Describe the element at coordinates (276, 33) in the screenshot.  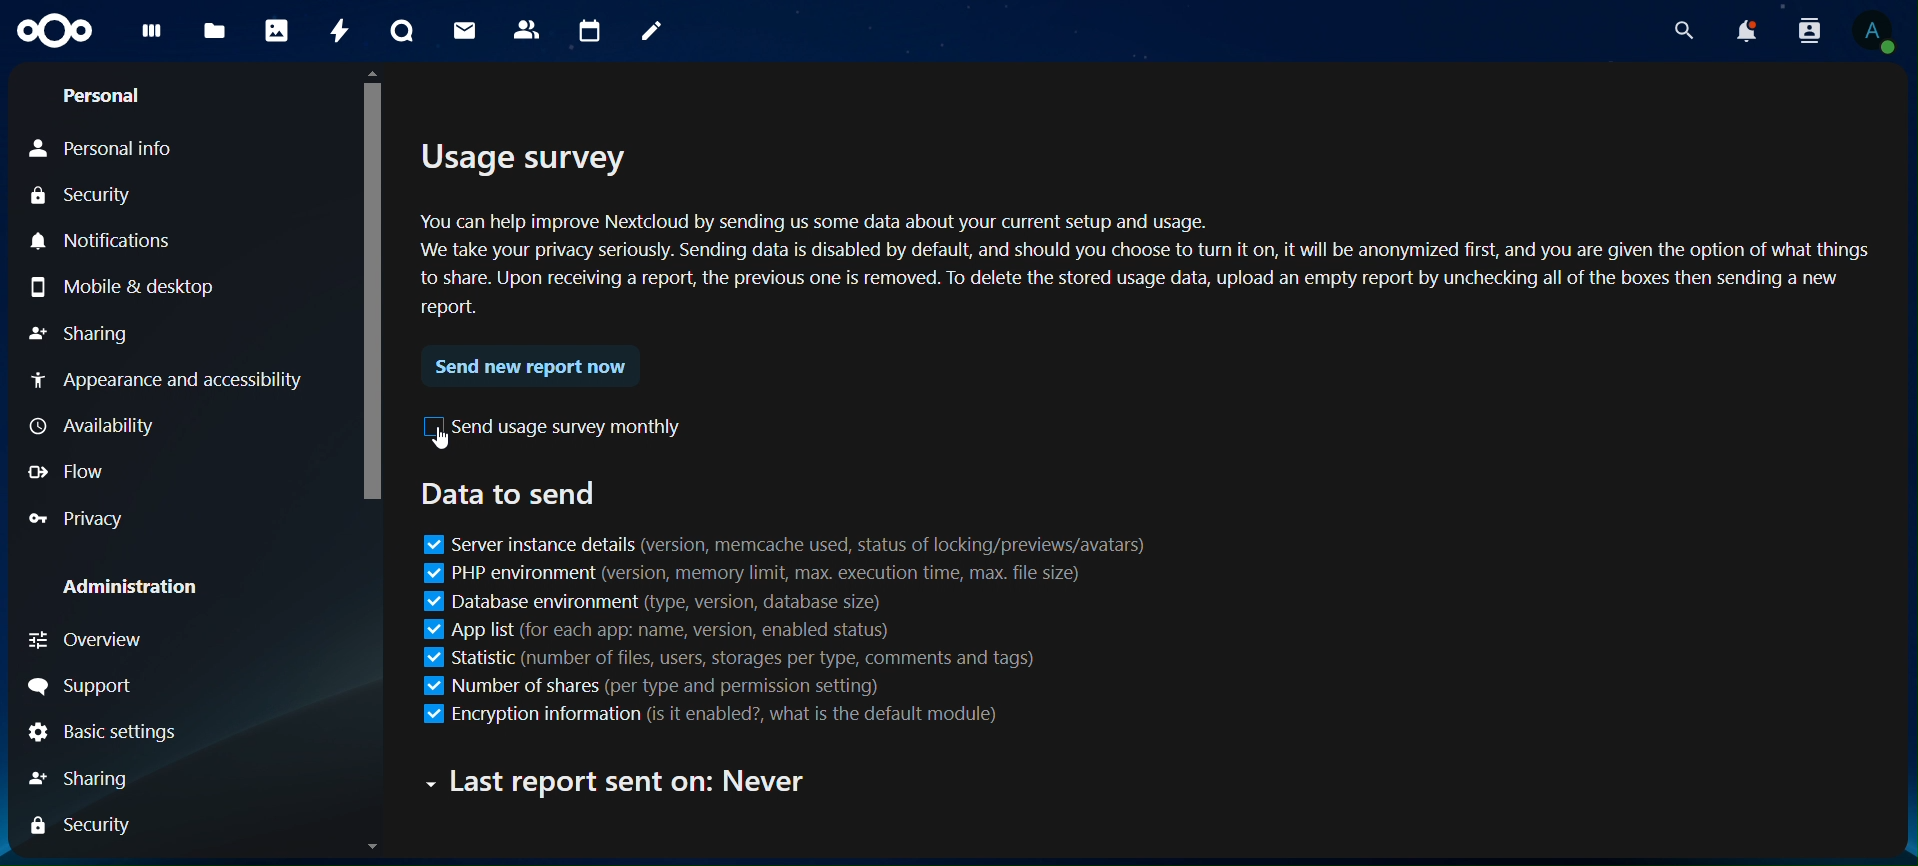
I see `photos` at that location.